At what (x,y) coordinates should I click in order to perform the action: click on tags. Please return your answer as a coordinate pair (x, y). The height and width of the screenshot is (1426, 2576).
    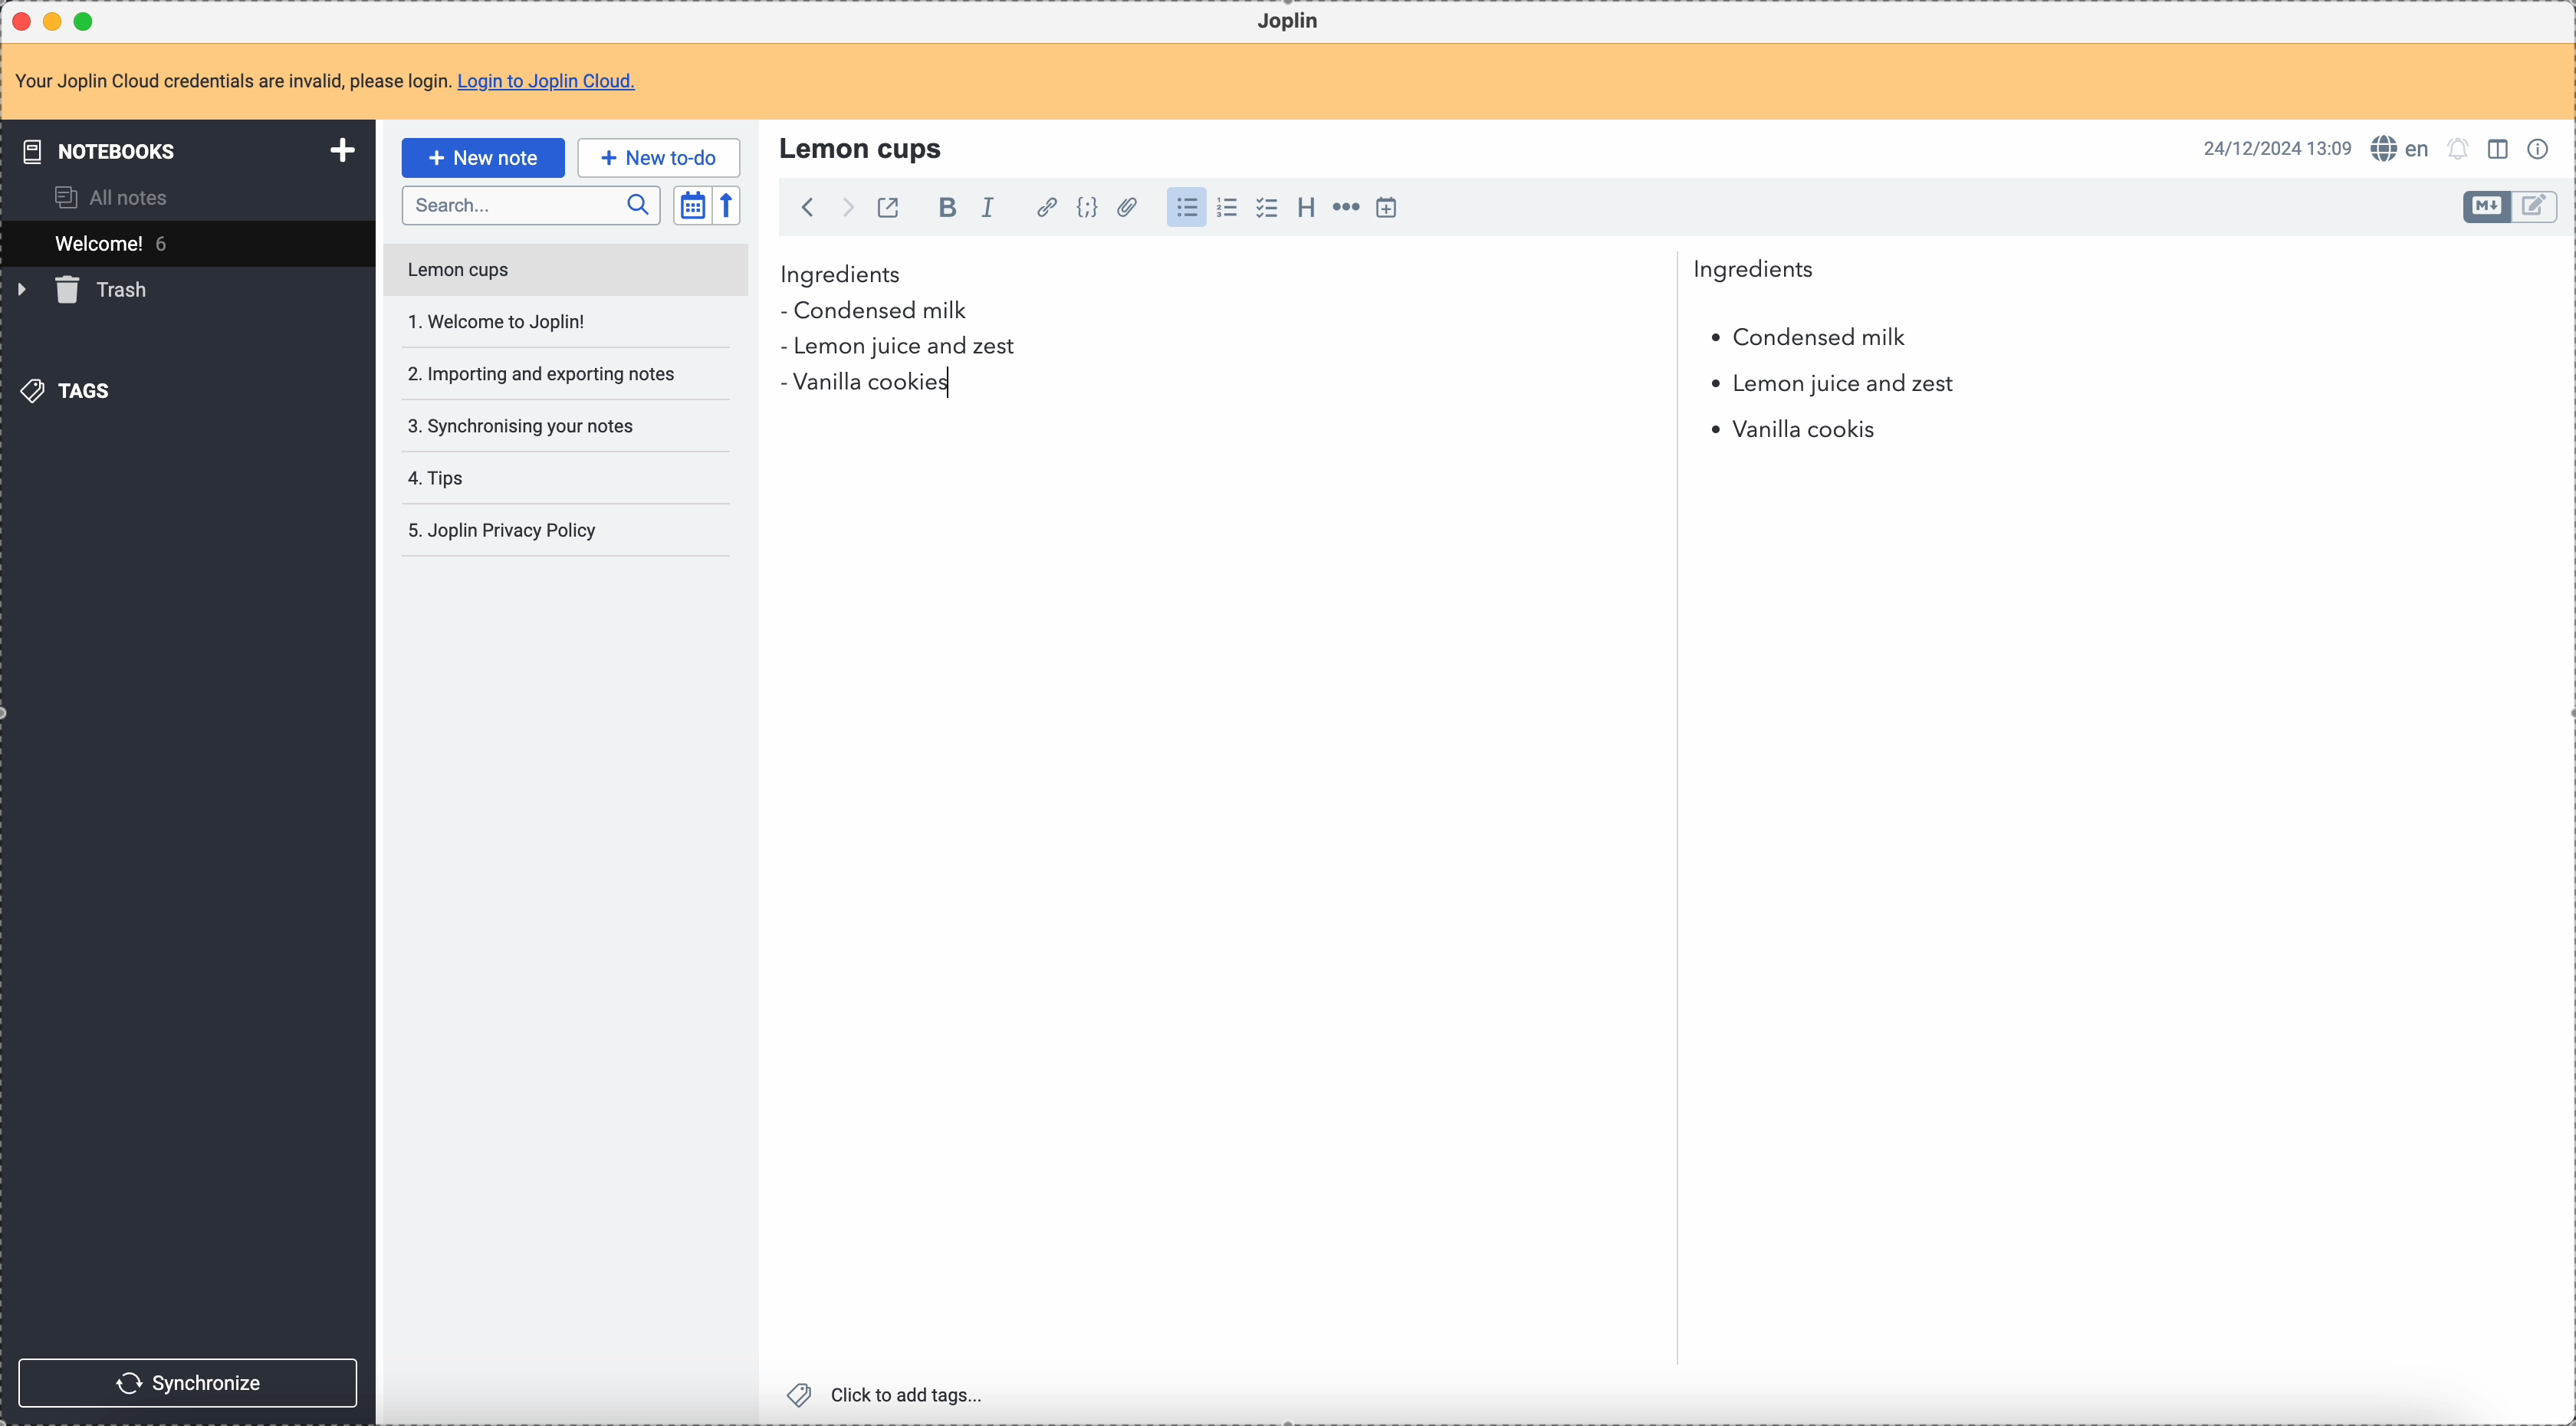
    Looking at the image, I should click on (71, 389).